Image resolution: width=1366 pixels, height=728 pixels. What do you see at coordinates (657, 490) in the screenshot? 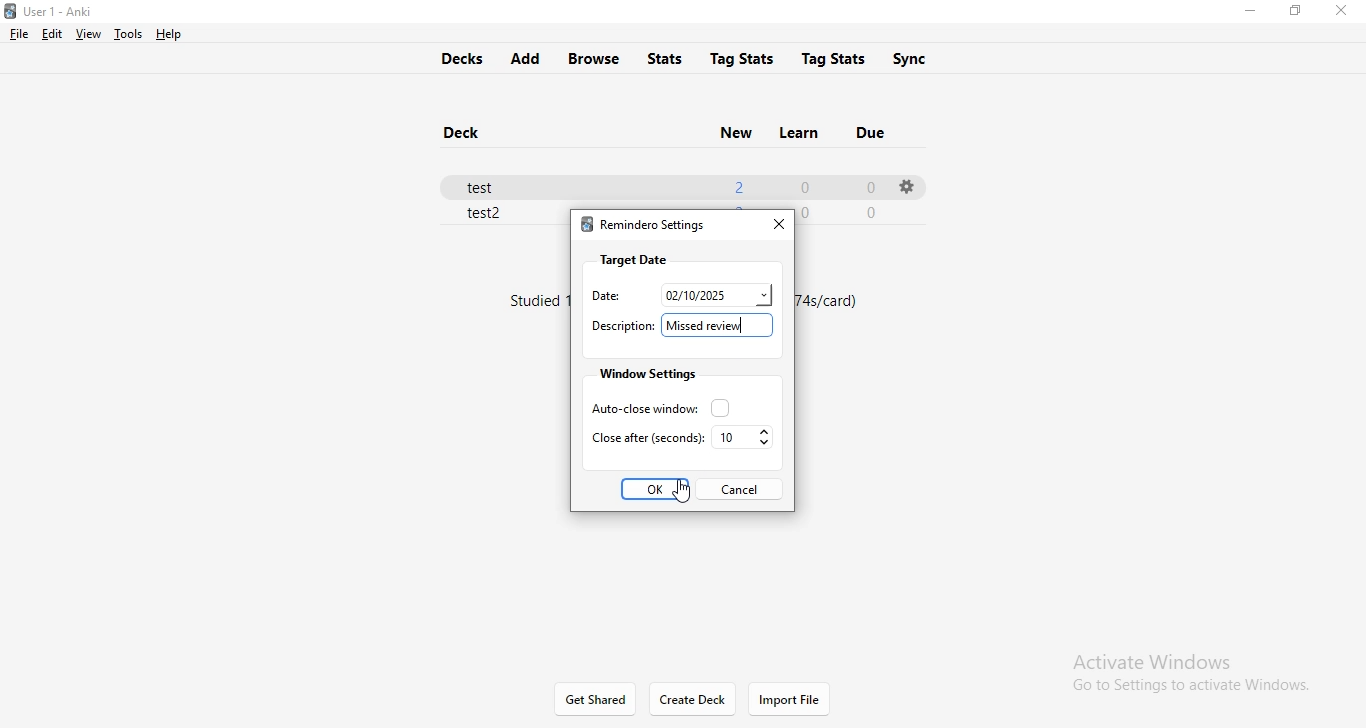
I see `ok` at bounding box center [657, 490].